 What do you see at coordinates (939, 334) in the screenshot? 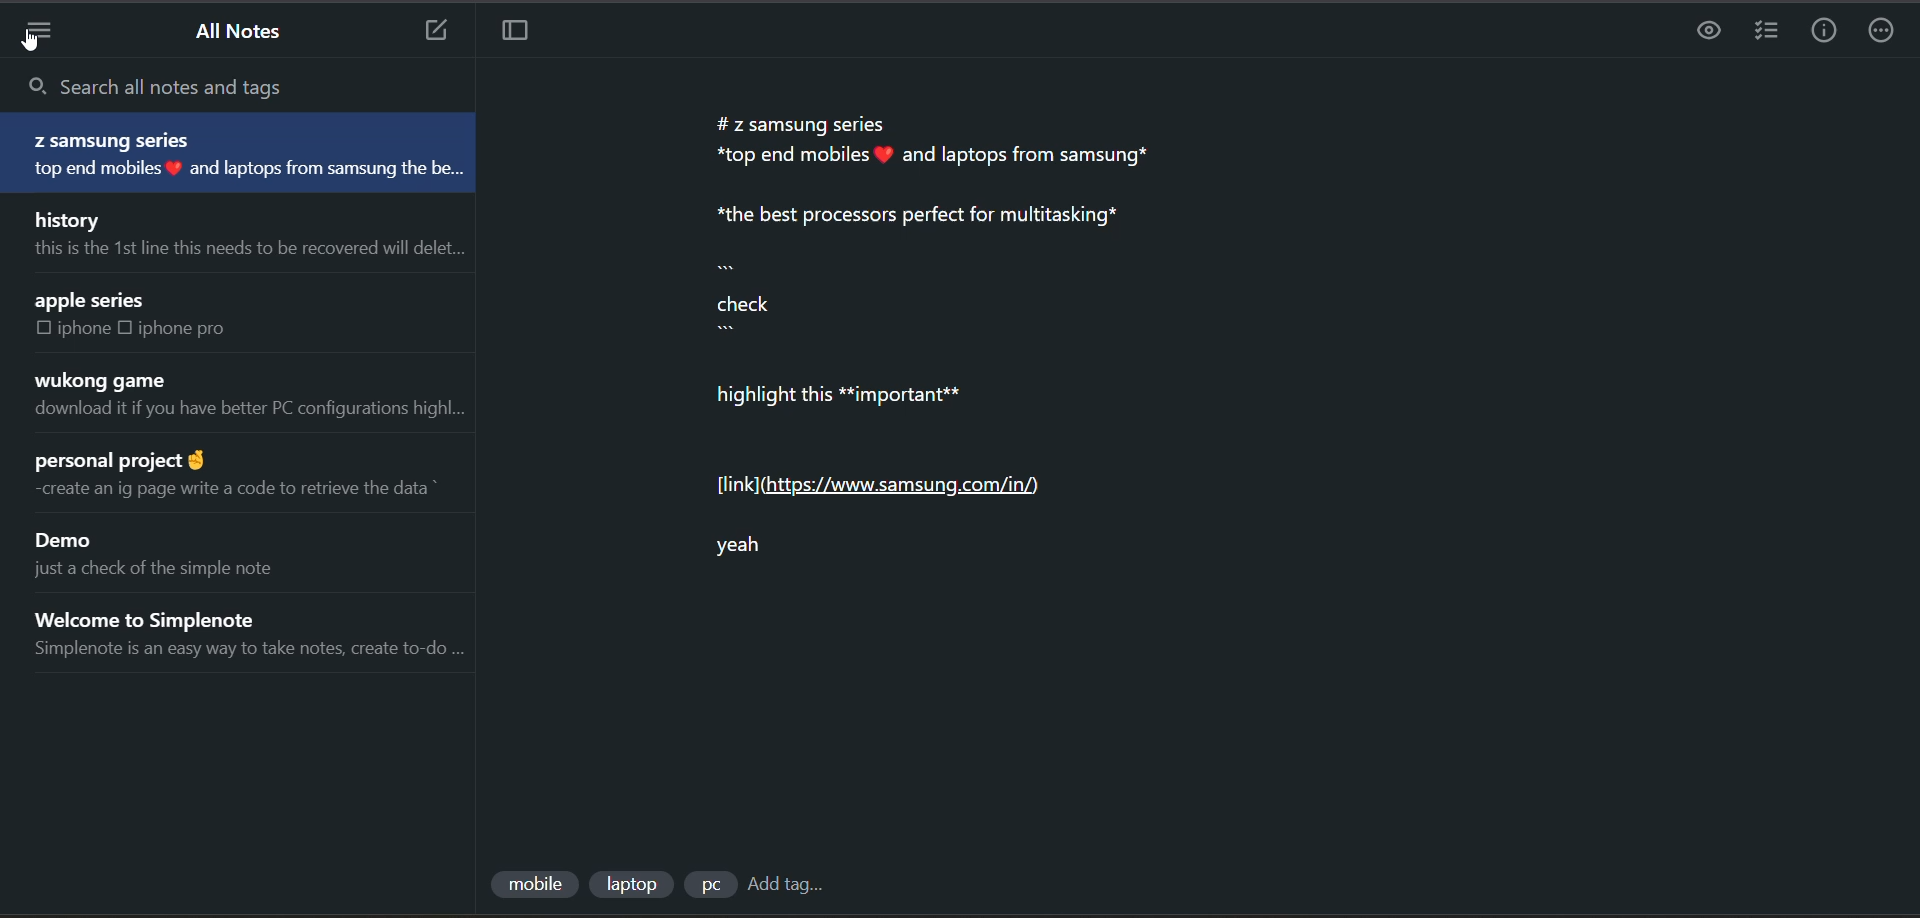
I see `# z samsung series

*top end mobiles # and laptops from samsung*
*the best processors perfect for multitasking*
check

highlight this **important**

[link] (https://www.samsung.com/in/)

yeah` at bounding box center [939, 334].